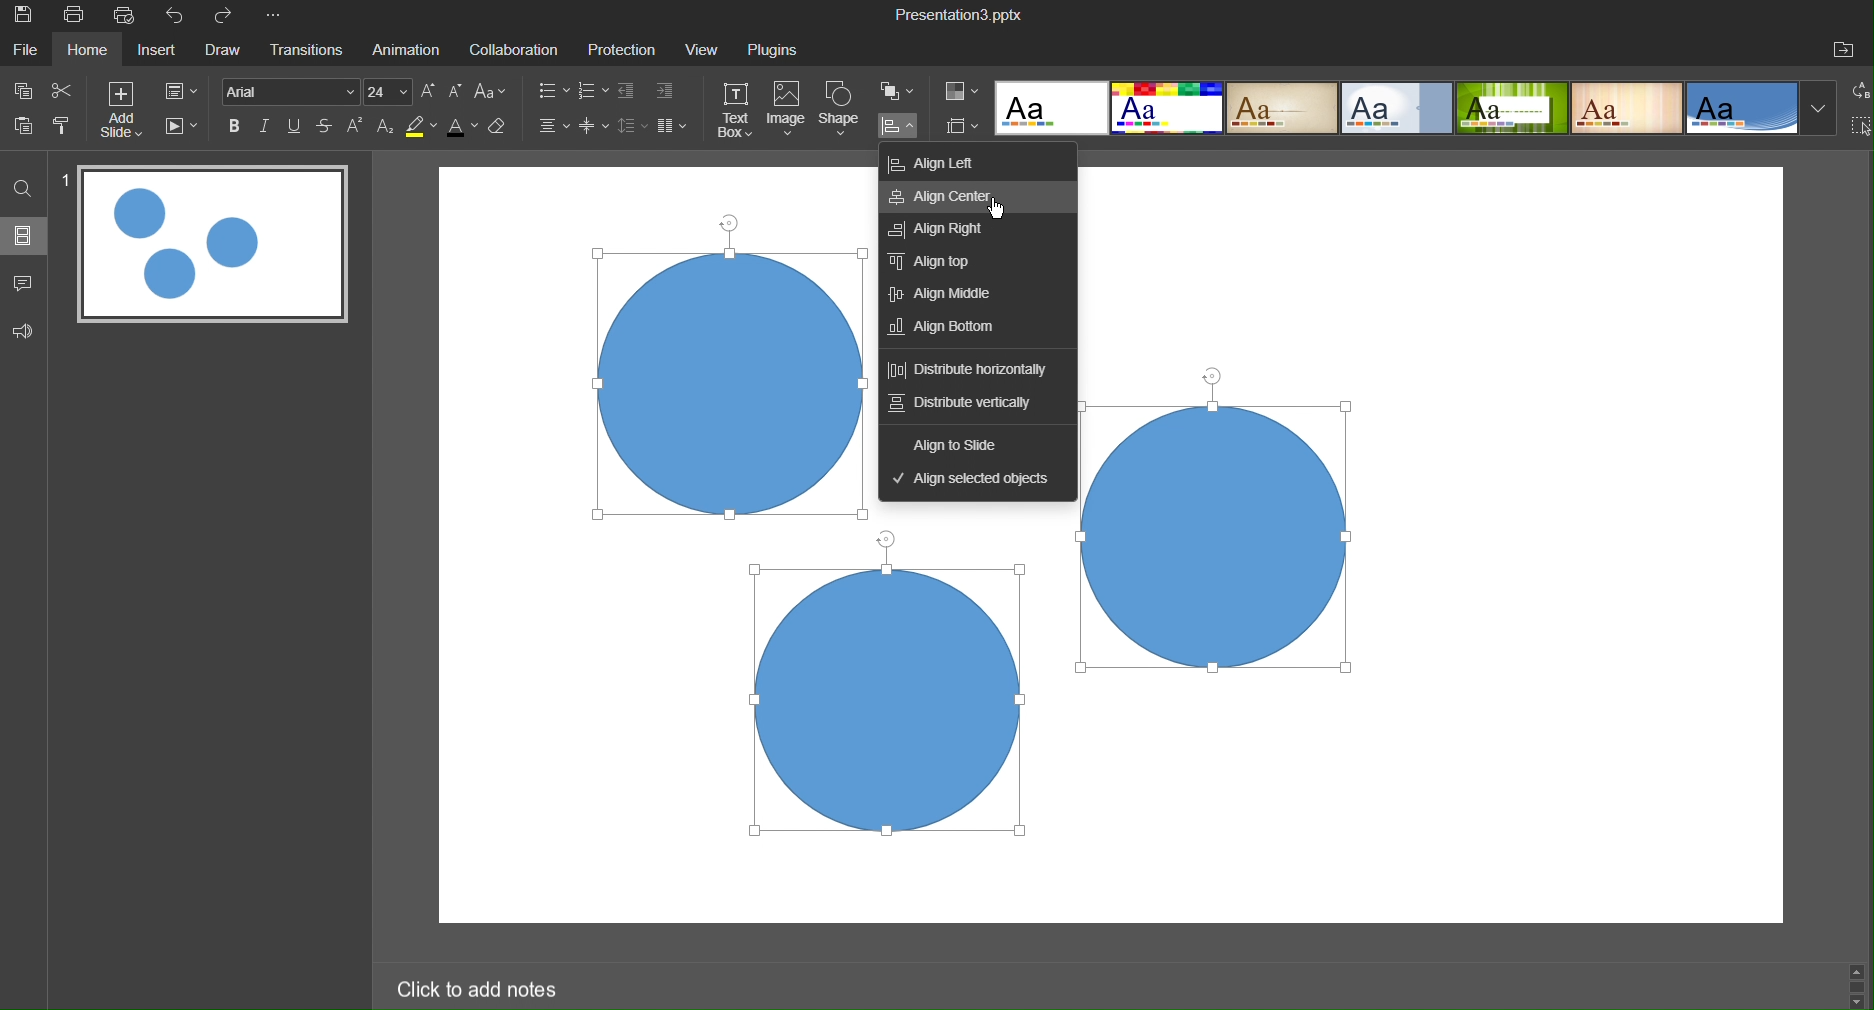  Describe the element at coordinates (1861, 128) in the screenshot. I see `Select All` at that location.